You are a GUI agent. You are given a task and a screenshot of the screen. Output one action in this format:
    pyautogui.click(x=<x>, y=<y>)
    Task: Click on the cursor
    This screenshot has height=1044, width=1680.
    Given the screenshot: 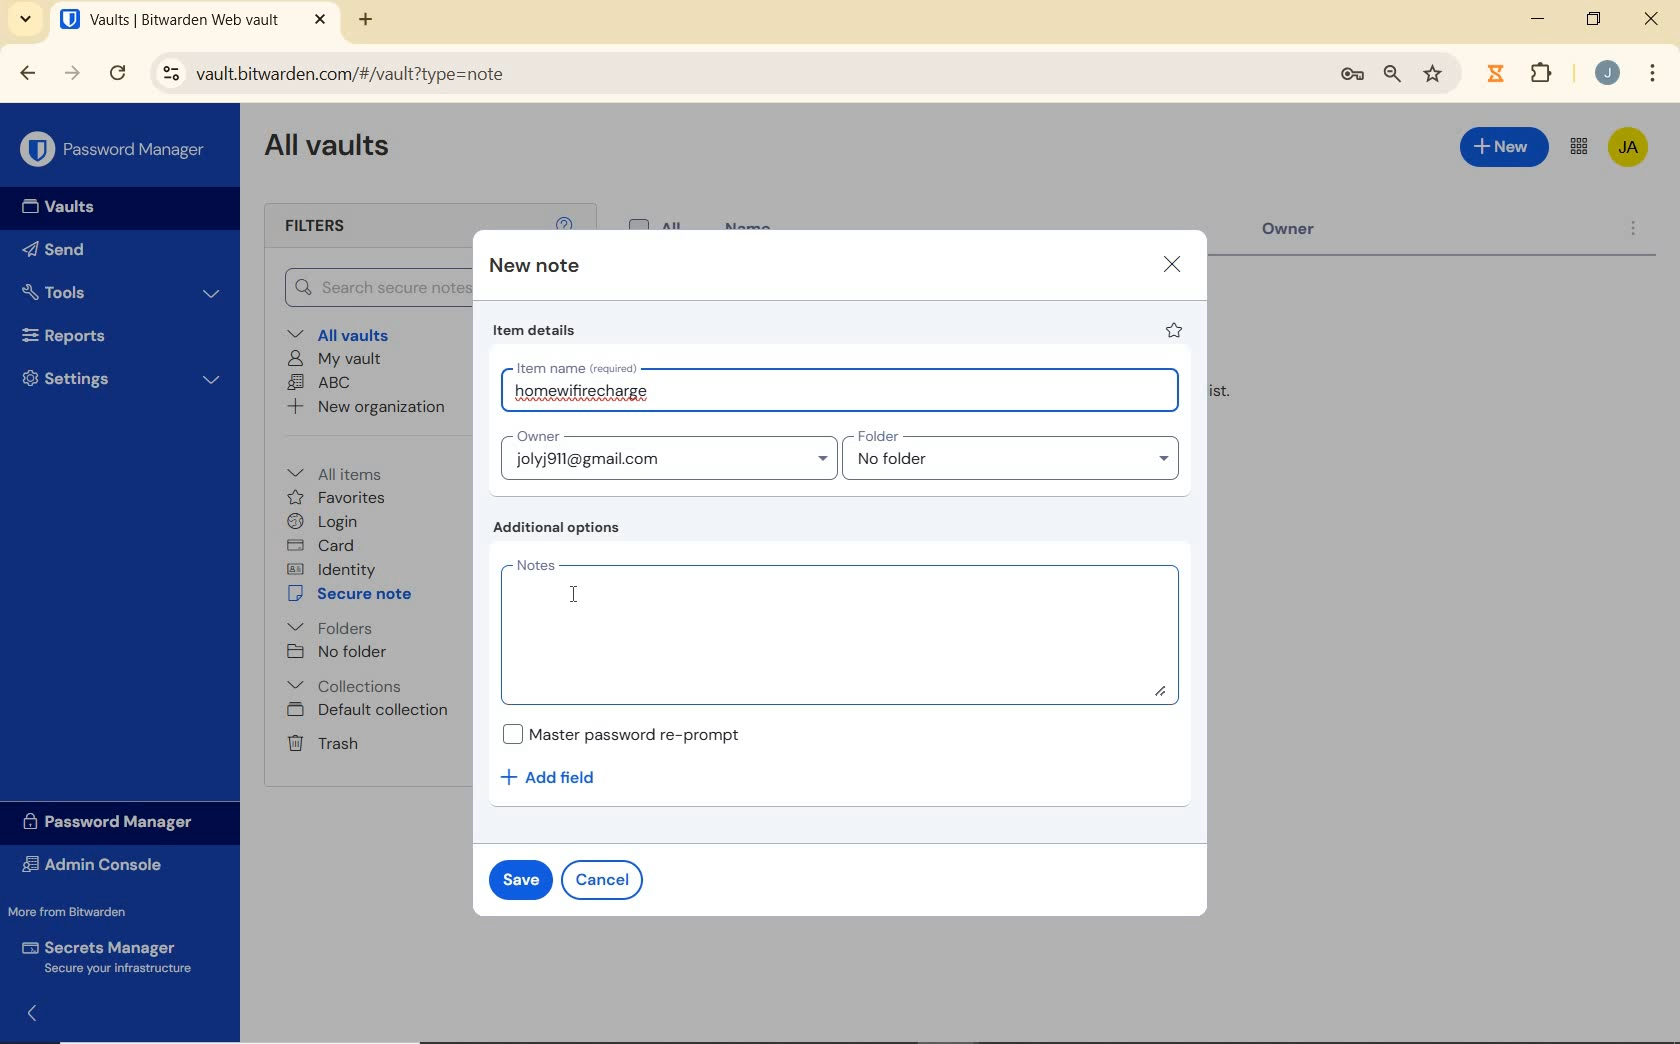 What is the action you would take?
    pyautogui.click(x=572, y=597)
    